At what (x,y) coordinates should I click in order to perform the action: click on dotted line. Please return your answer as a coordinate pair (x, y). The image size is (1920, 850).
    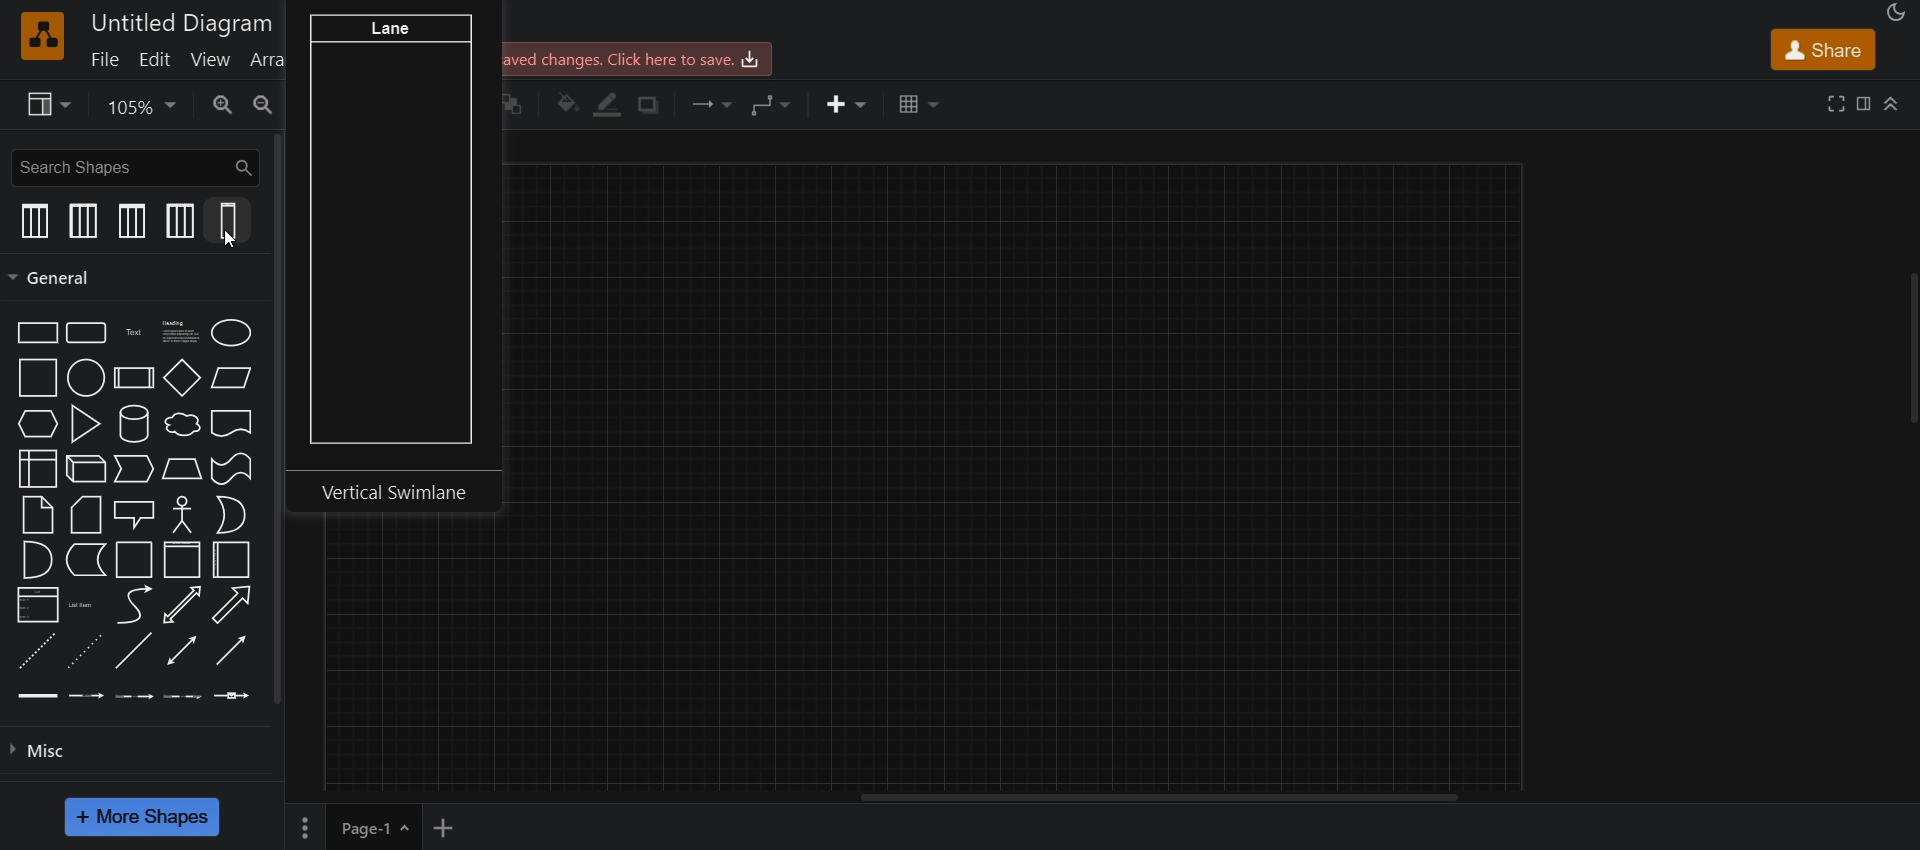
    Looking at the image, I should click on (84, 655).